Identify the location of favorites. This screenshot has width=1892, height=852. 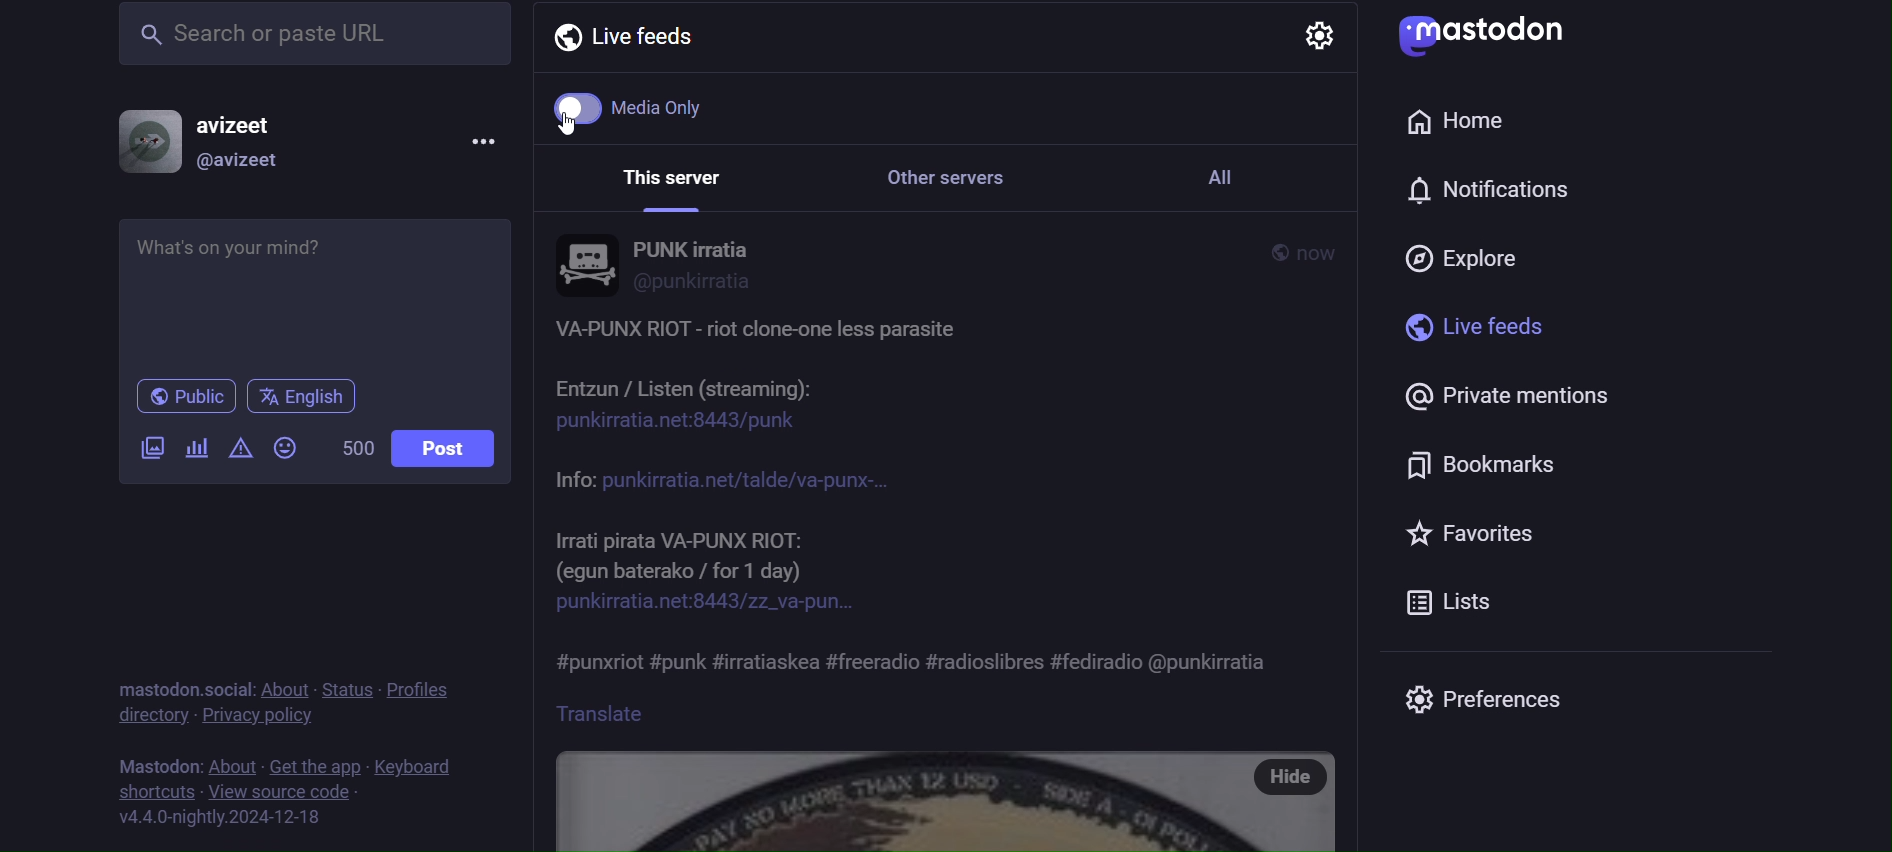
(1474, 534).